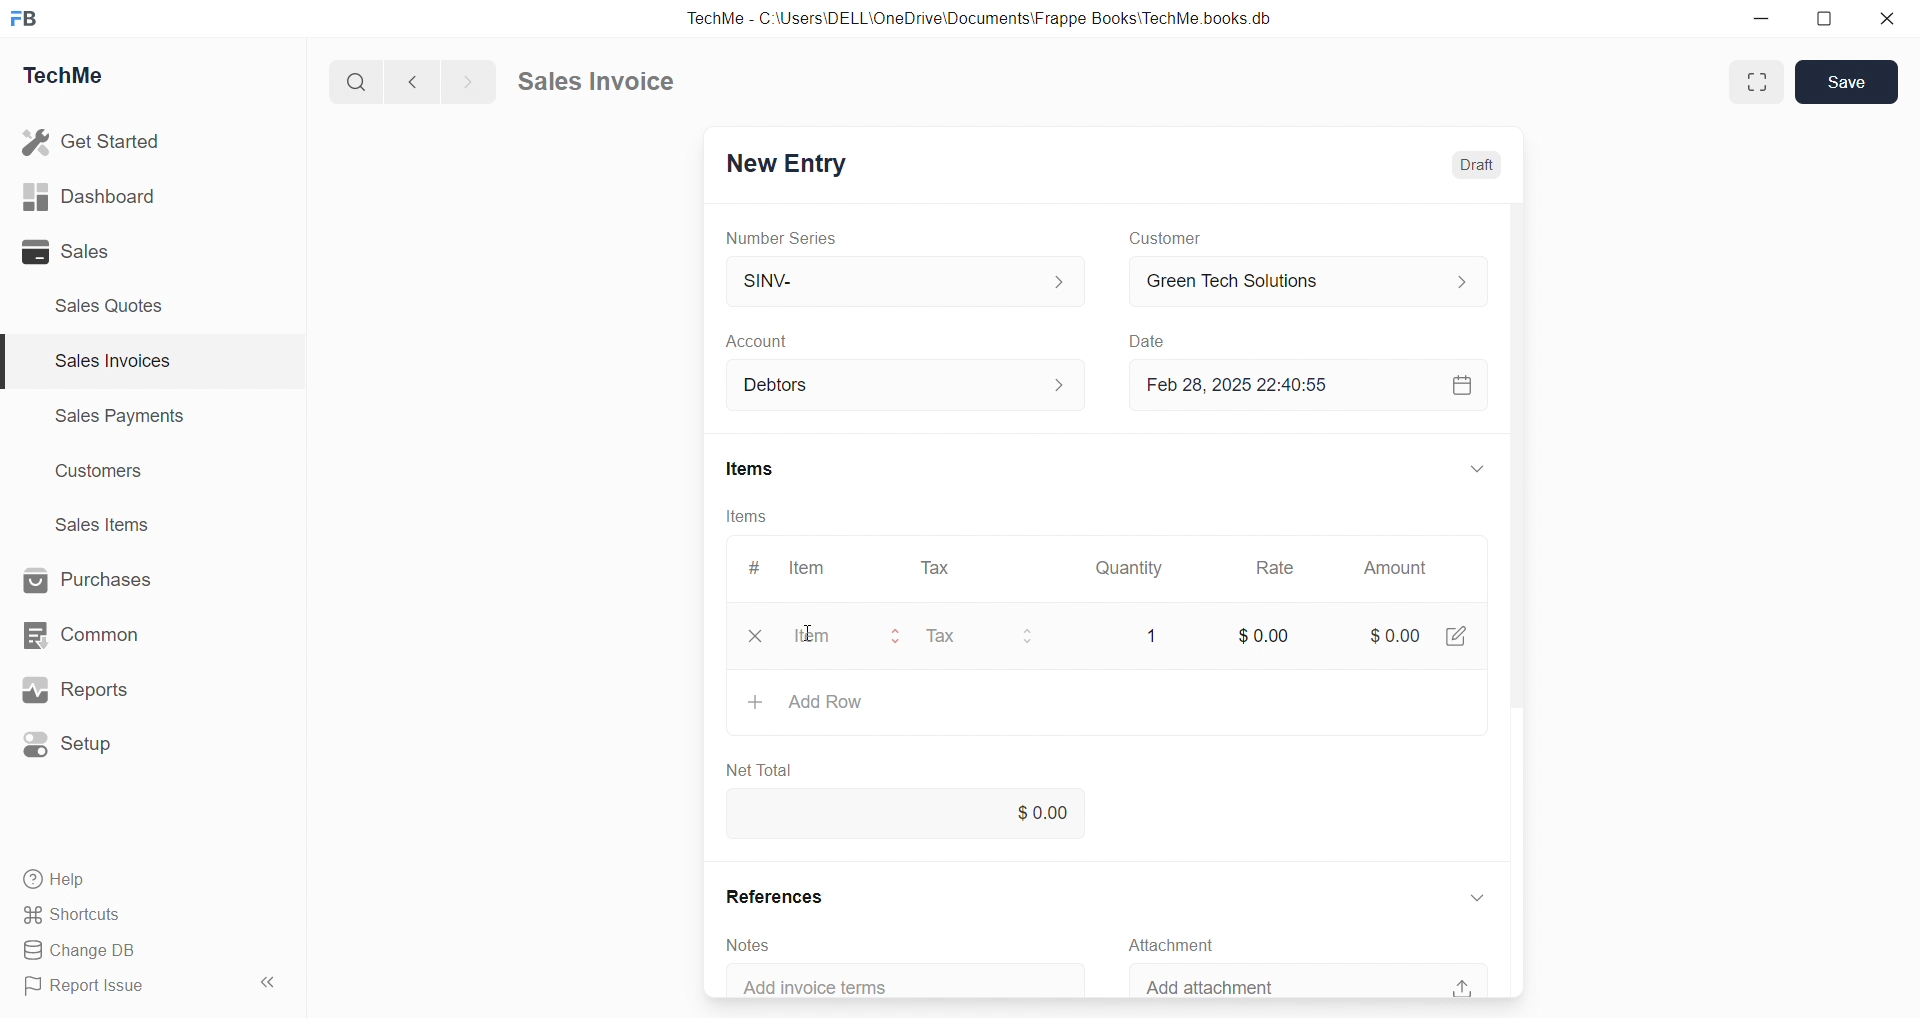 The image size is (1920, 1018). Describe the element at coordinates (790, 165) in the screenshot. I see `New Entry` at that location.